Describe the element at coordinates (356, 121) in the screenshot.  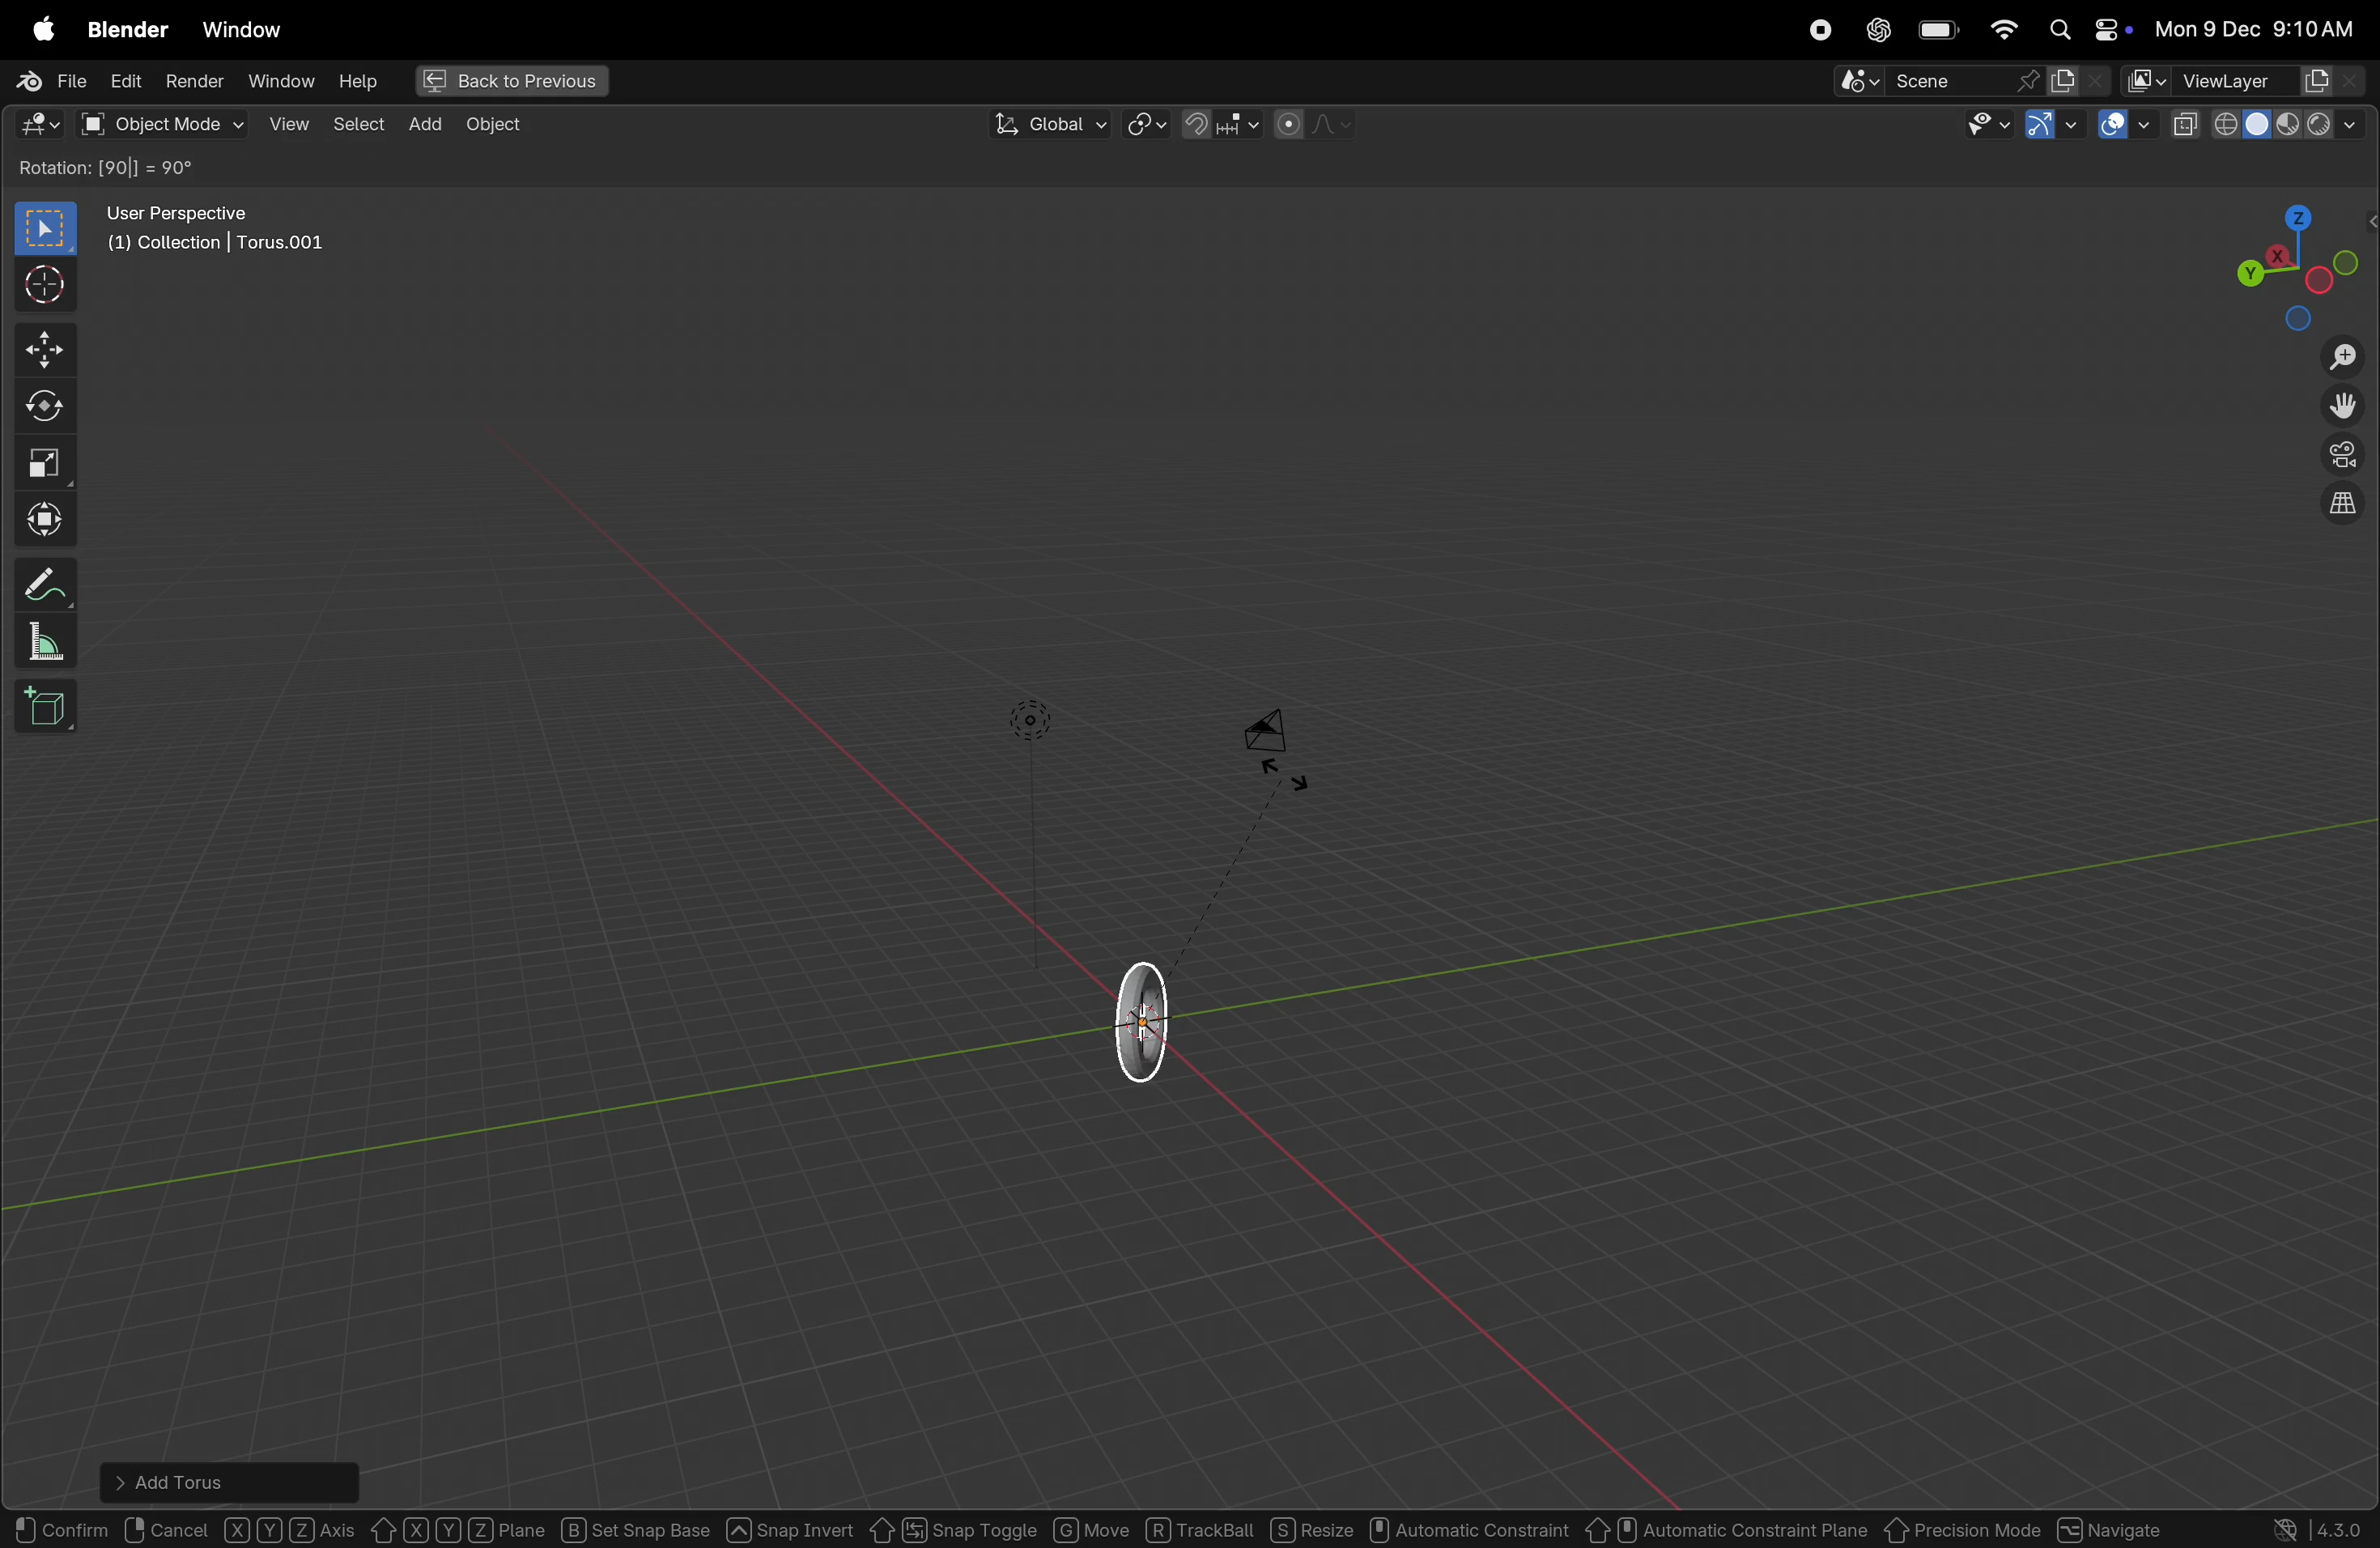
I see `select` at that location.